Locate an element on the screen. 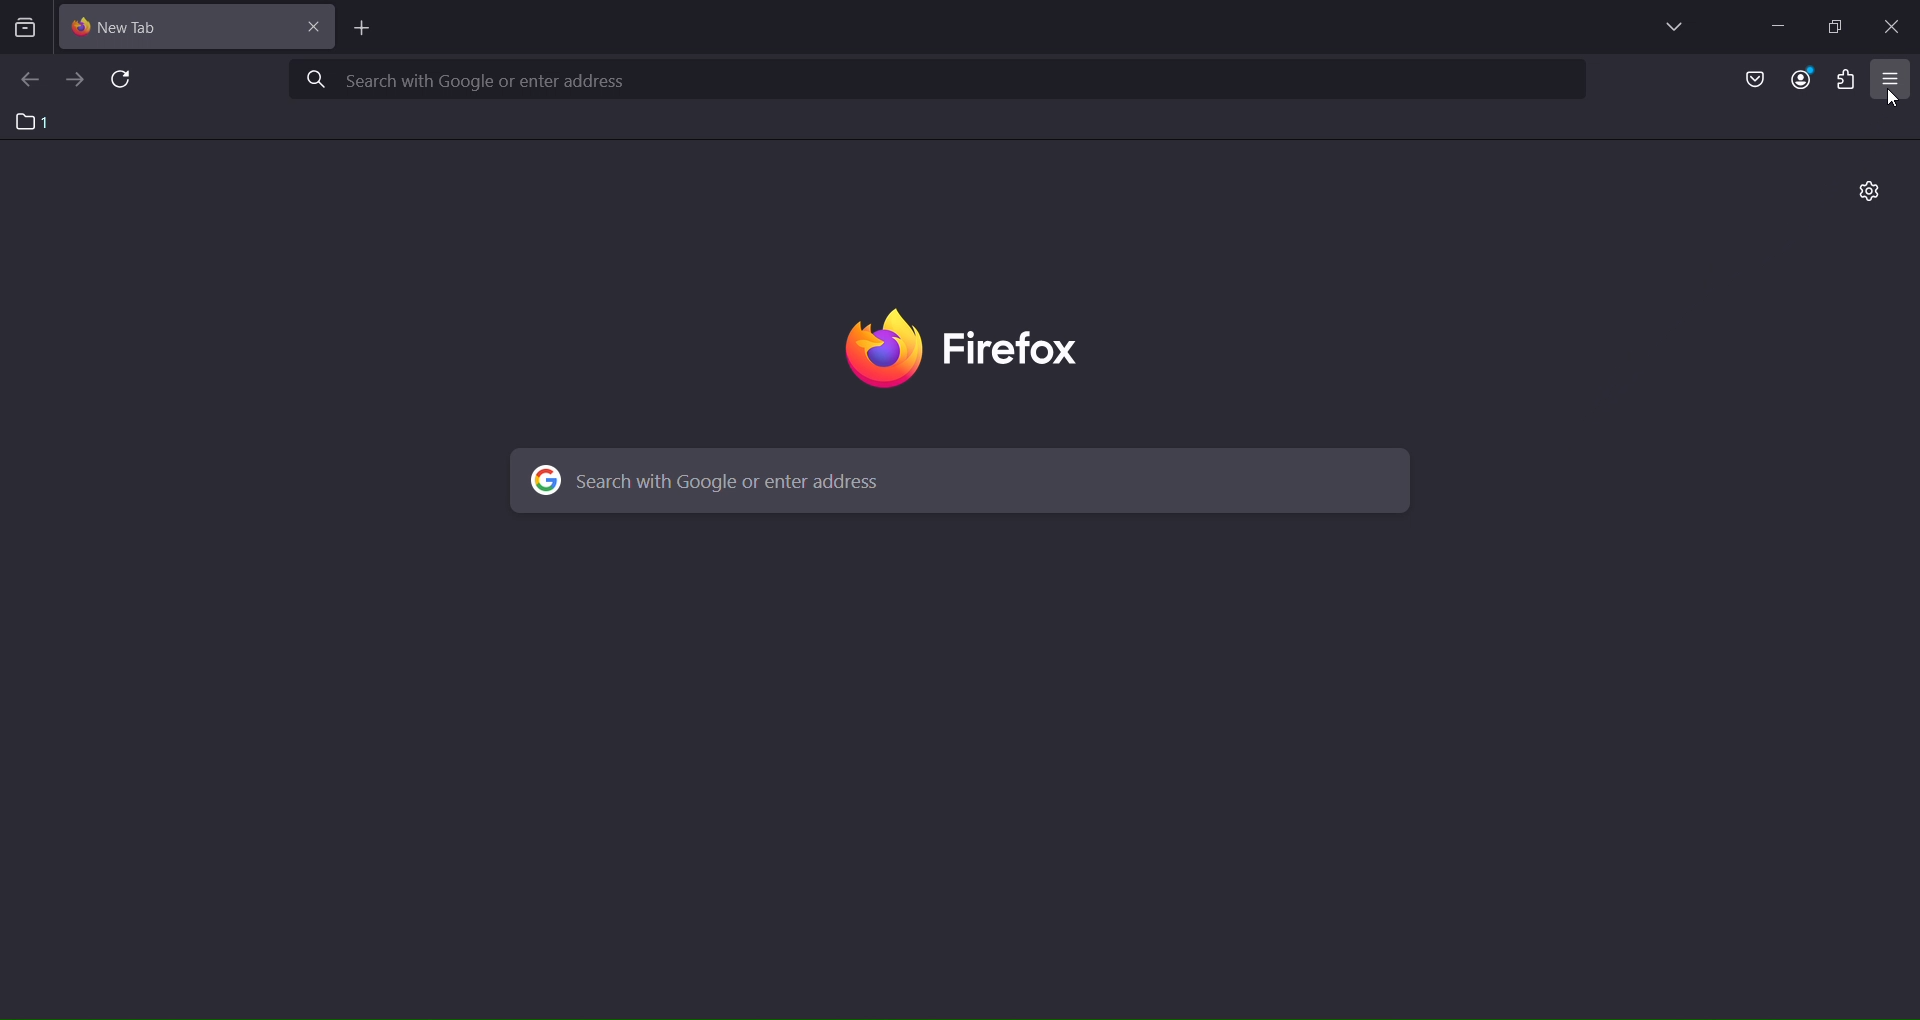 The image size is (1920, 1020). search tabs is located at coordinates (26, 30).